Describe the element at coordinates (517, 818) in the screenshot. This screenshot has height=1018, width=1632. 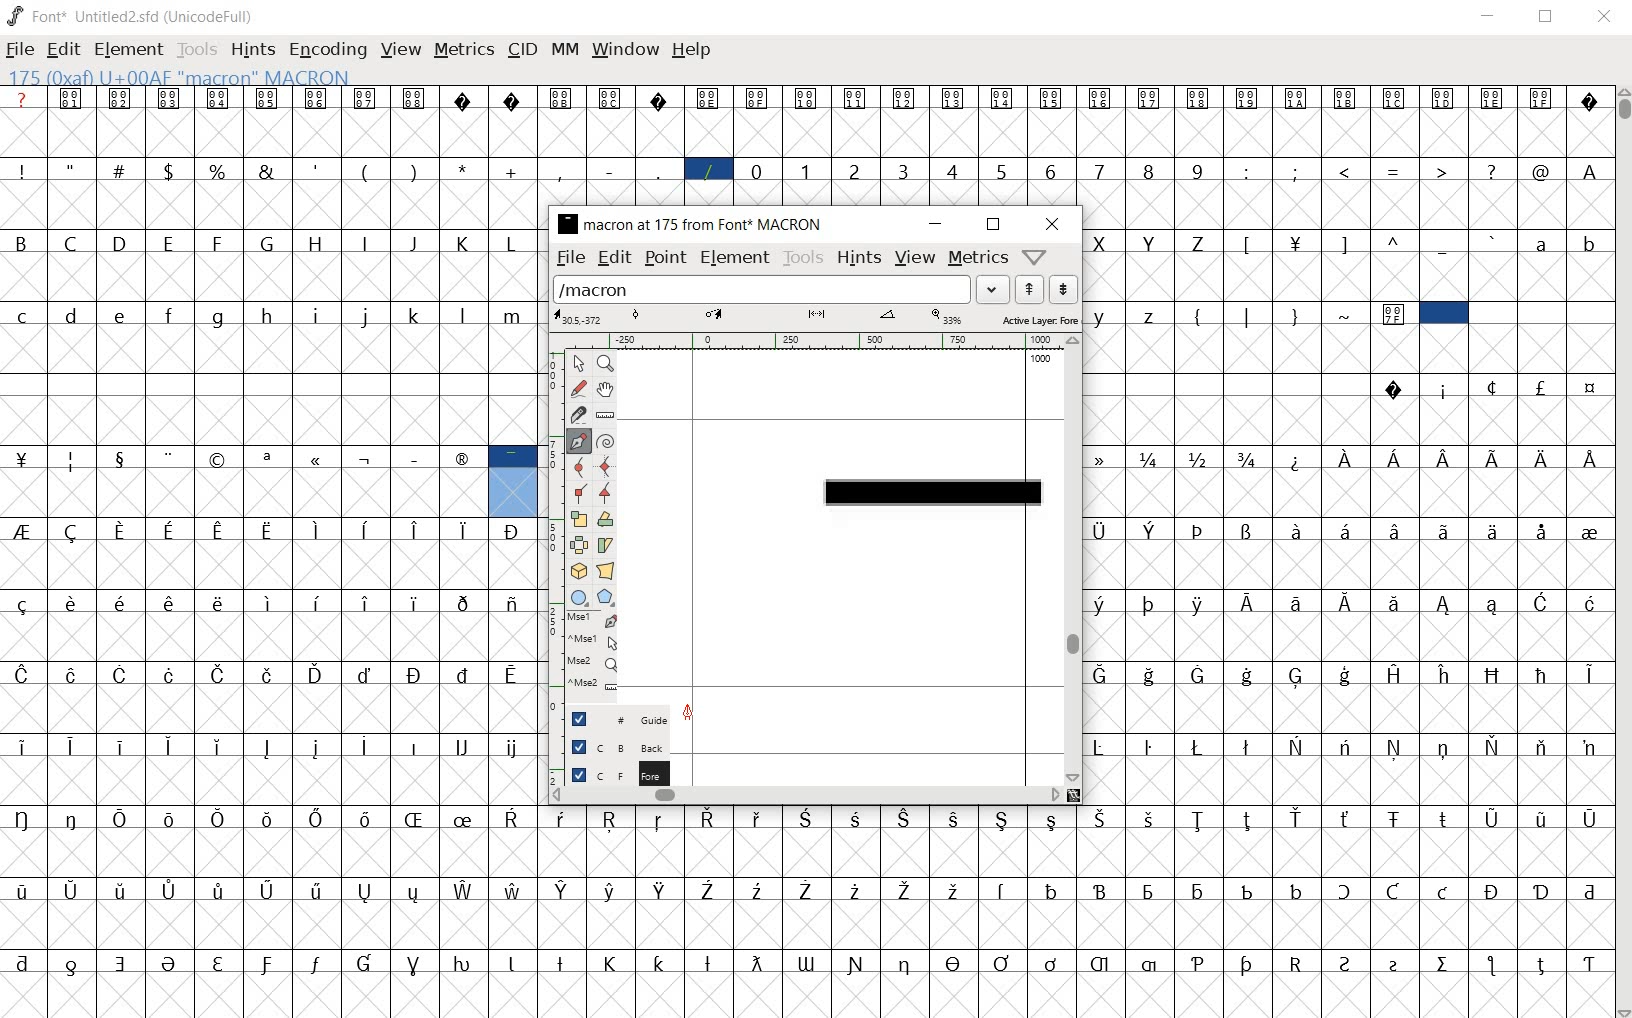
I see `Symbol` at that location.